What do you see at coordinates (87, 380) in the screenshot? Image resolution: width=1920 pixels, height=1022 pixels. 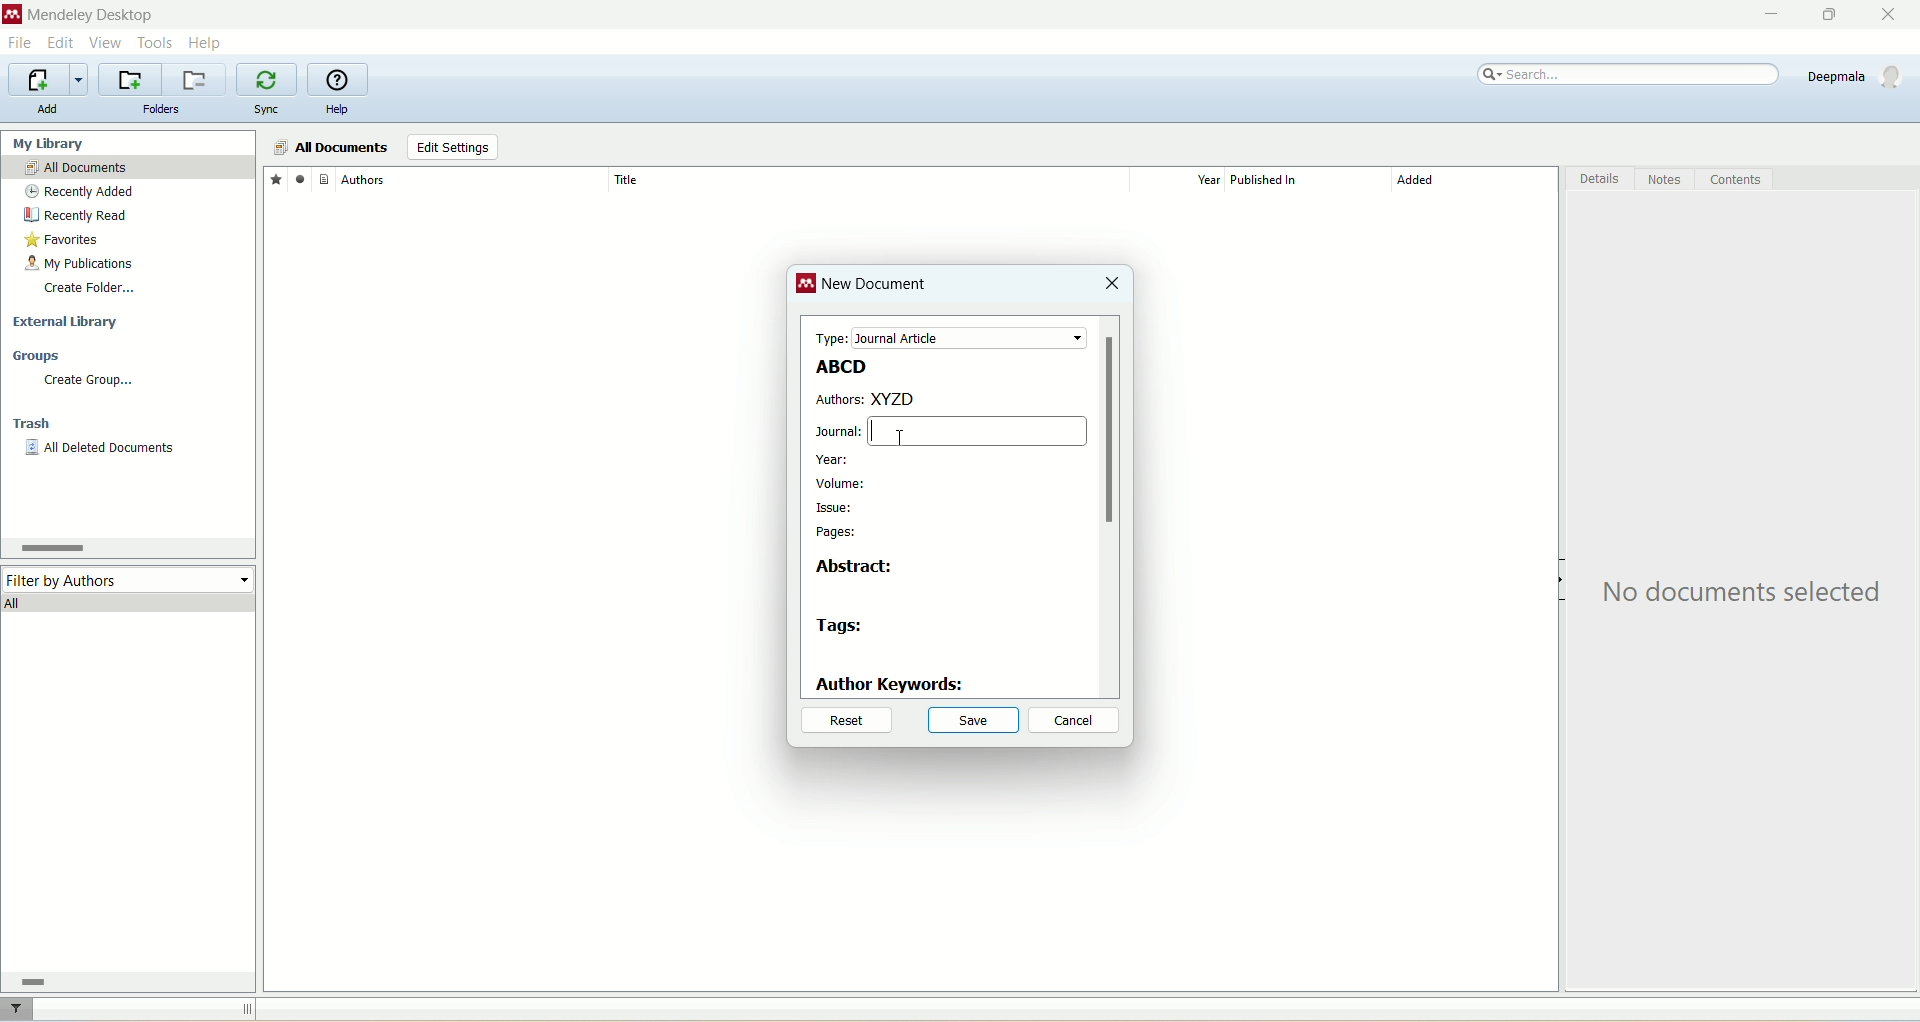 I see `create group` at bounding box center [87, 380].